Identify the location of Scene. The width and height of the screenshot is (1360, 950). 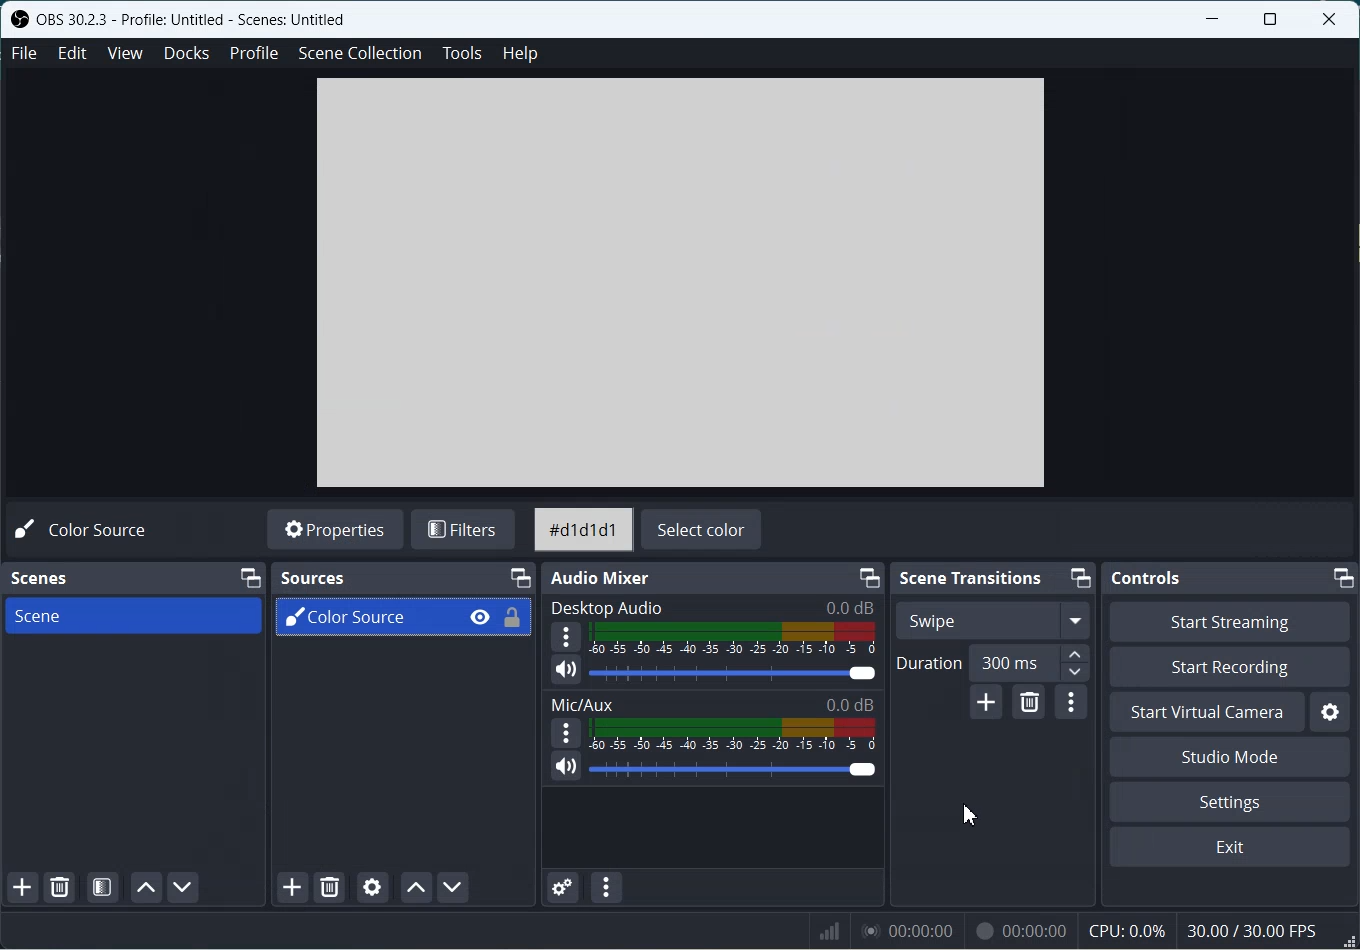
(132, 618).